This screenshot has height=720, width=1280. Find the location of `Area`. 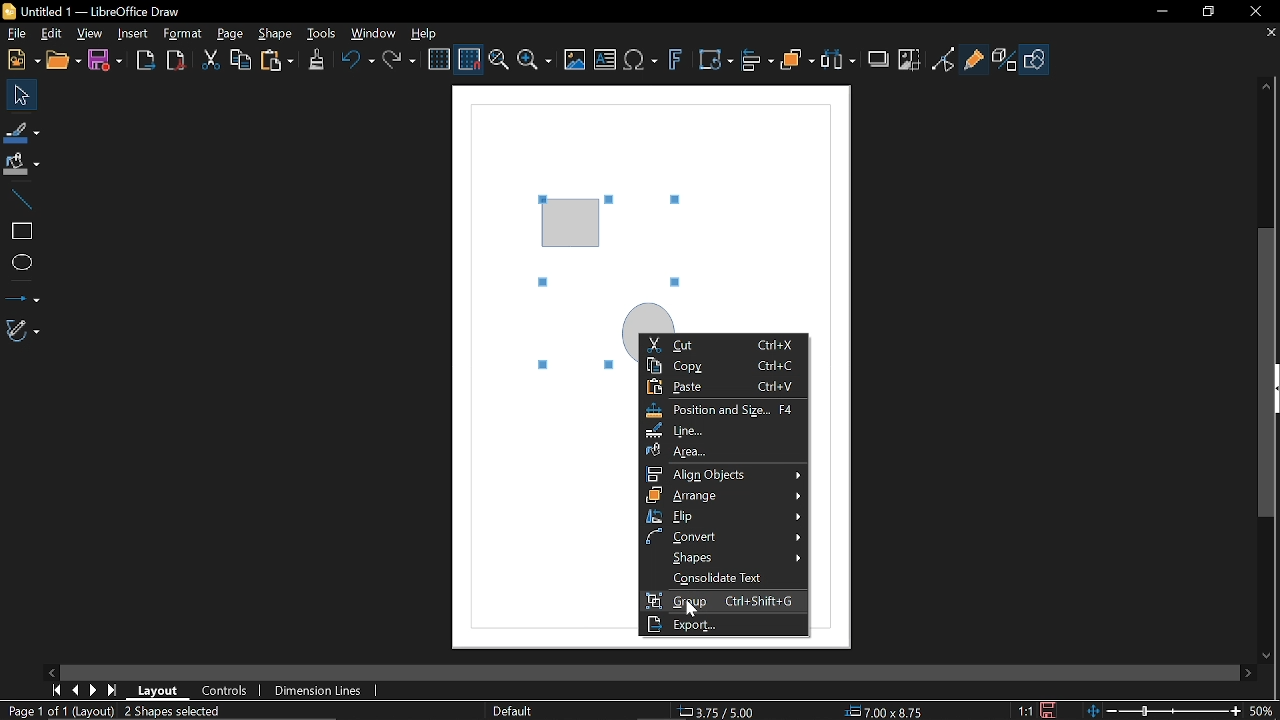

Area is located at coordinates (719, 450).